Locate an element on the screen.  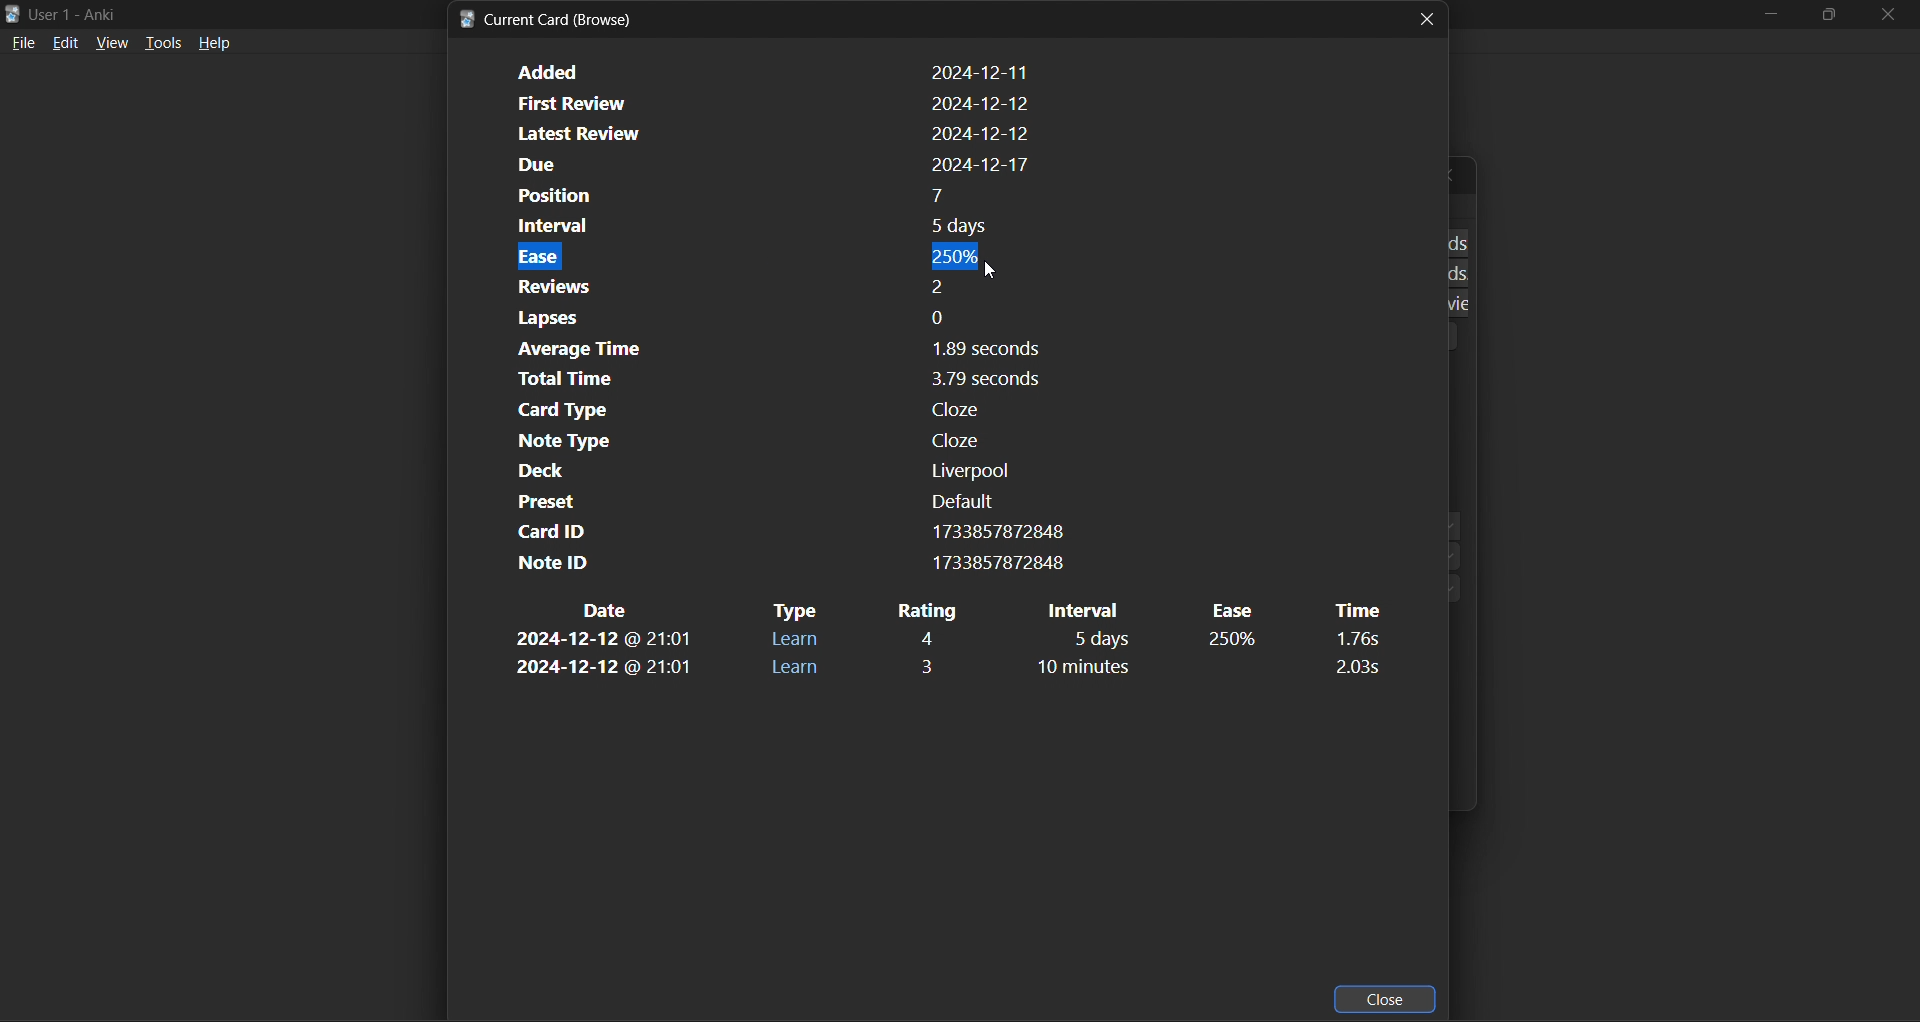
file is located at coordinates (24, 45).